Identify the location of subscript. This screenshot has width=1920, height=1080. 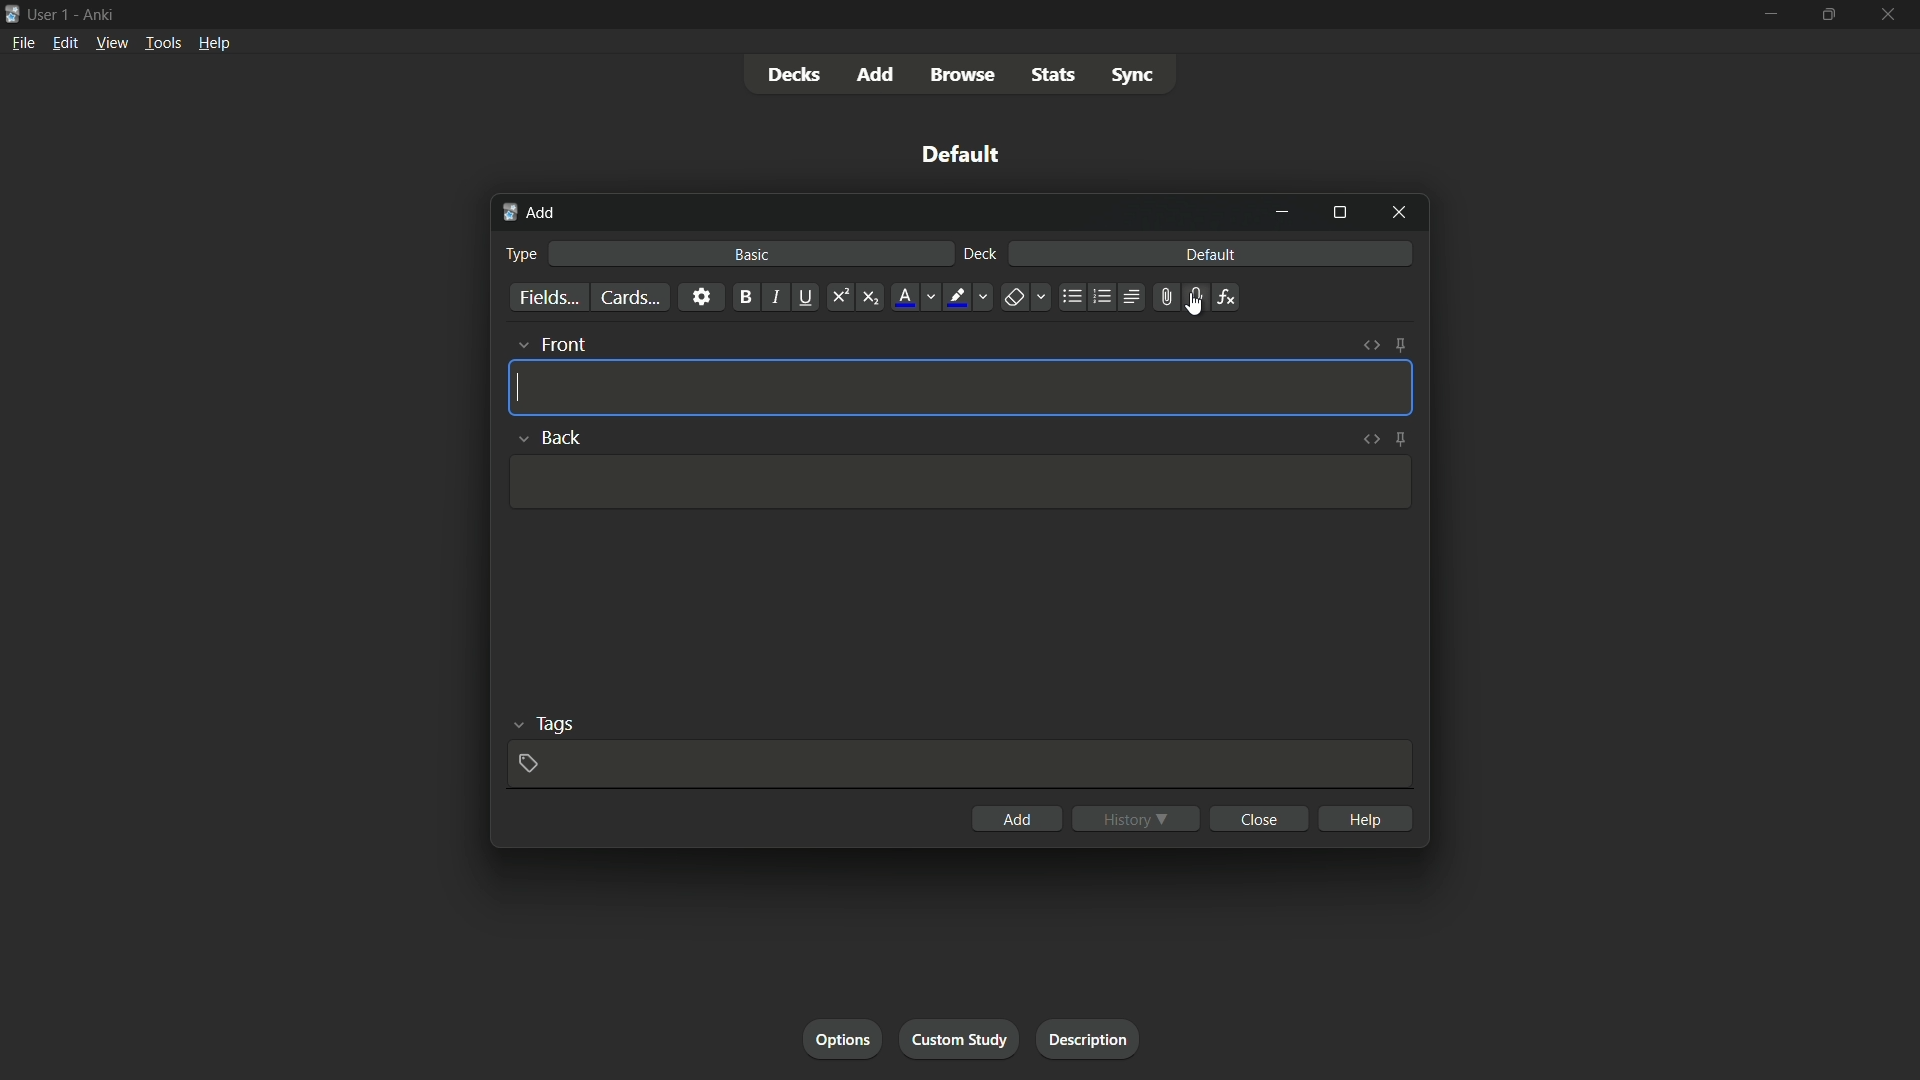
(873, 297).